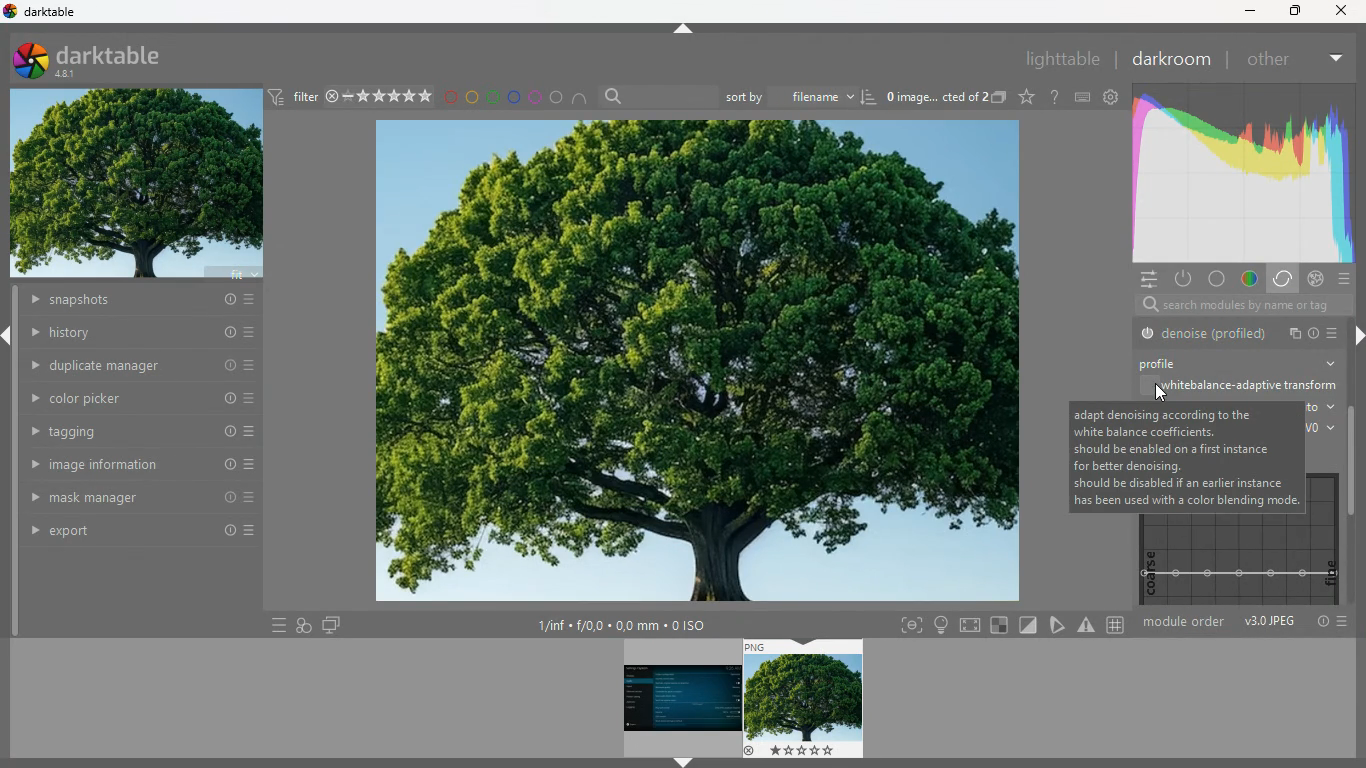 The width and height of the screenshot is (1366, 768). I want to click on scale, so click(1234, 560).